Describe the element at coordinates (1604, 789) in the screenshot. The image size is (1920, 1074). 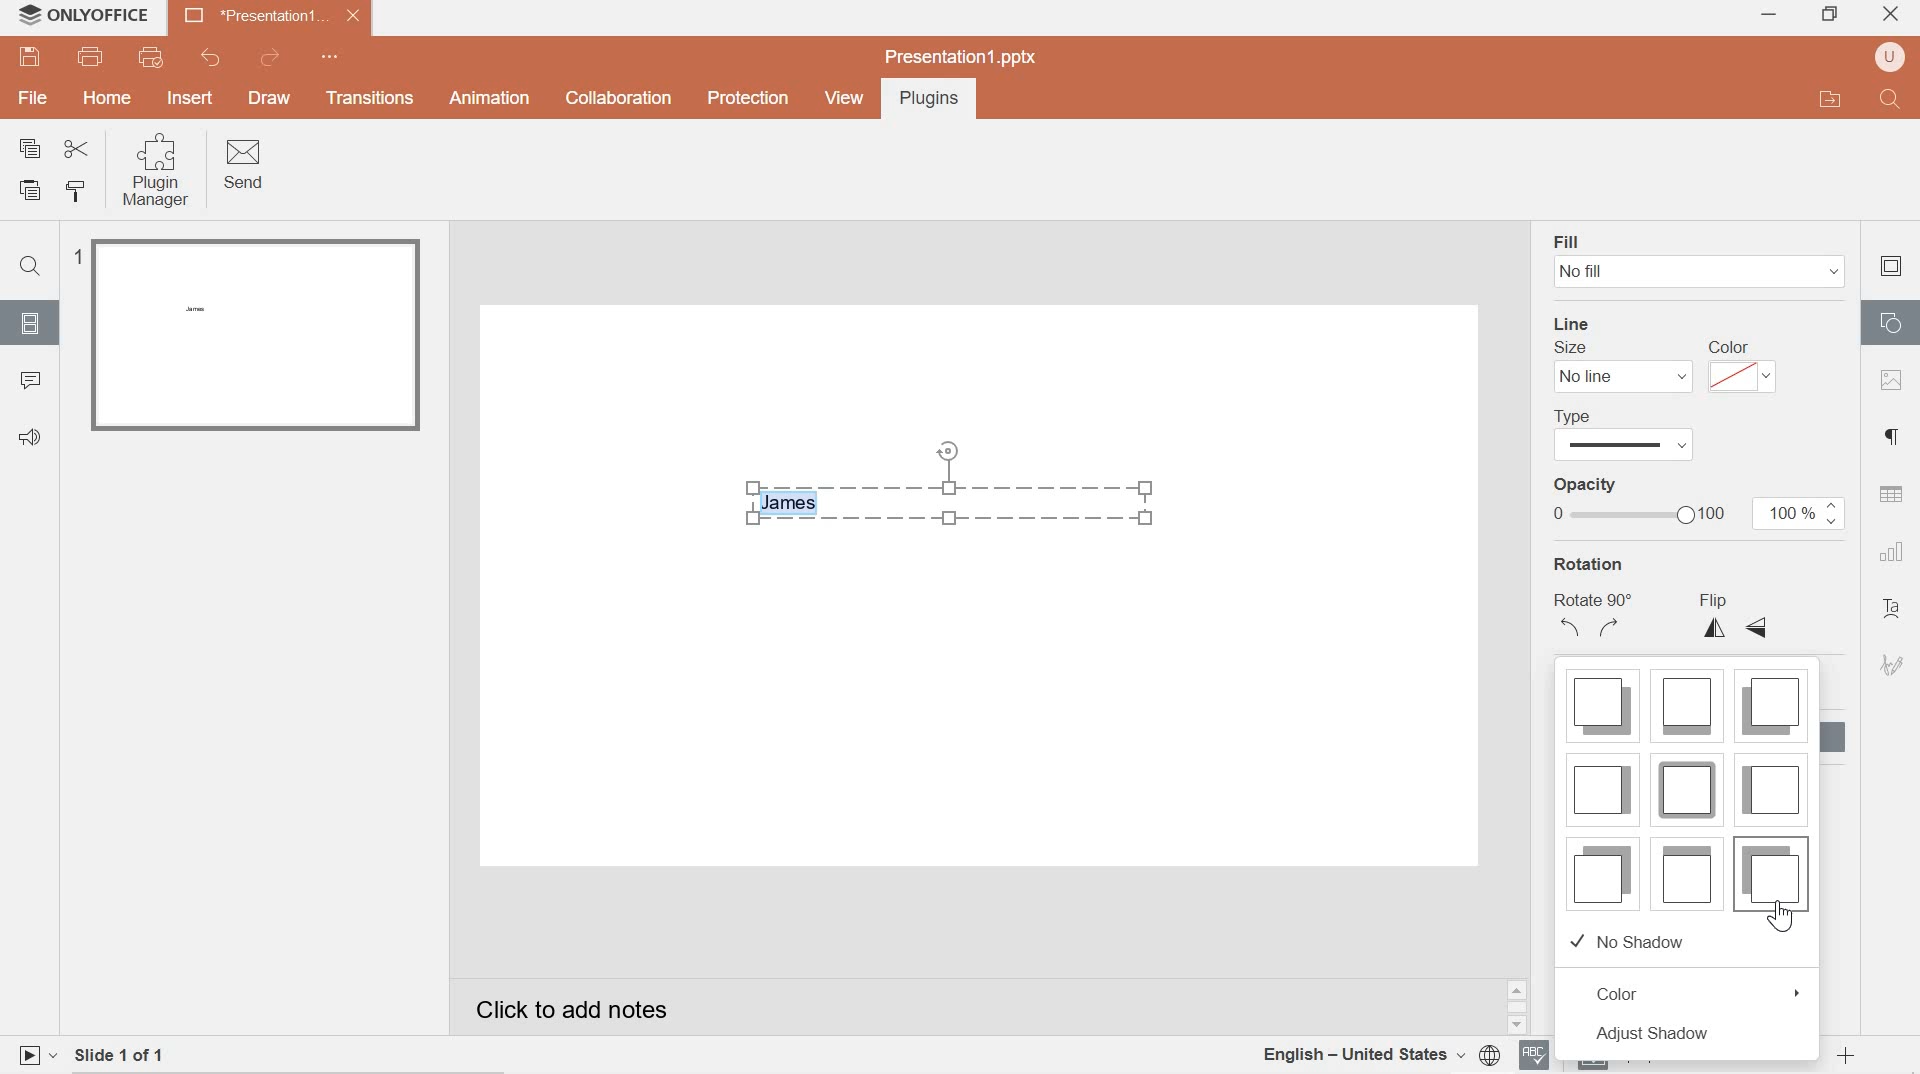
I see `shadow style` at that location.